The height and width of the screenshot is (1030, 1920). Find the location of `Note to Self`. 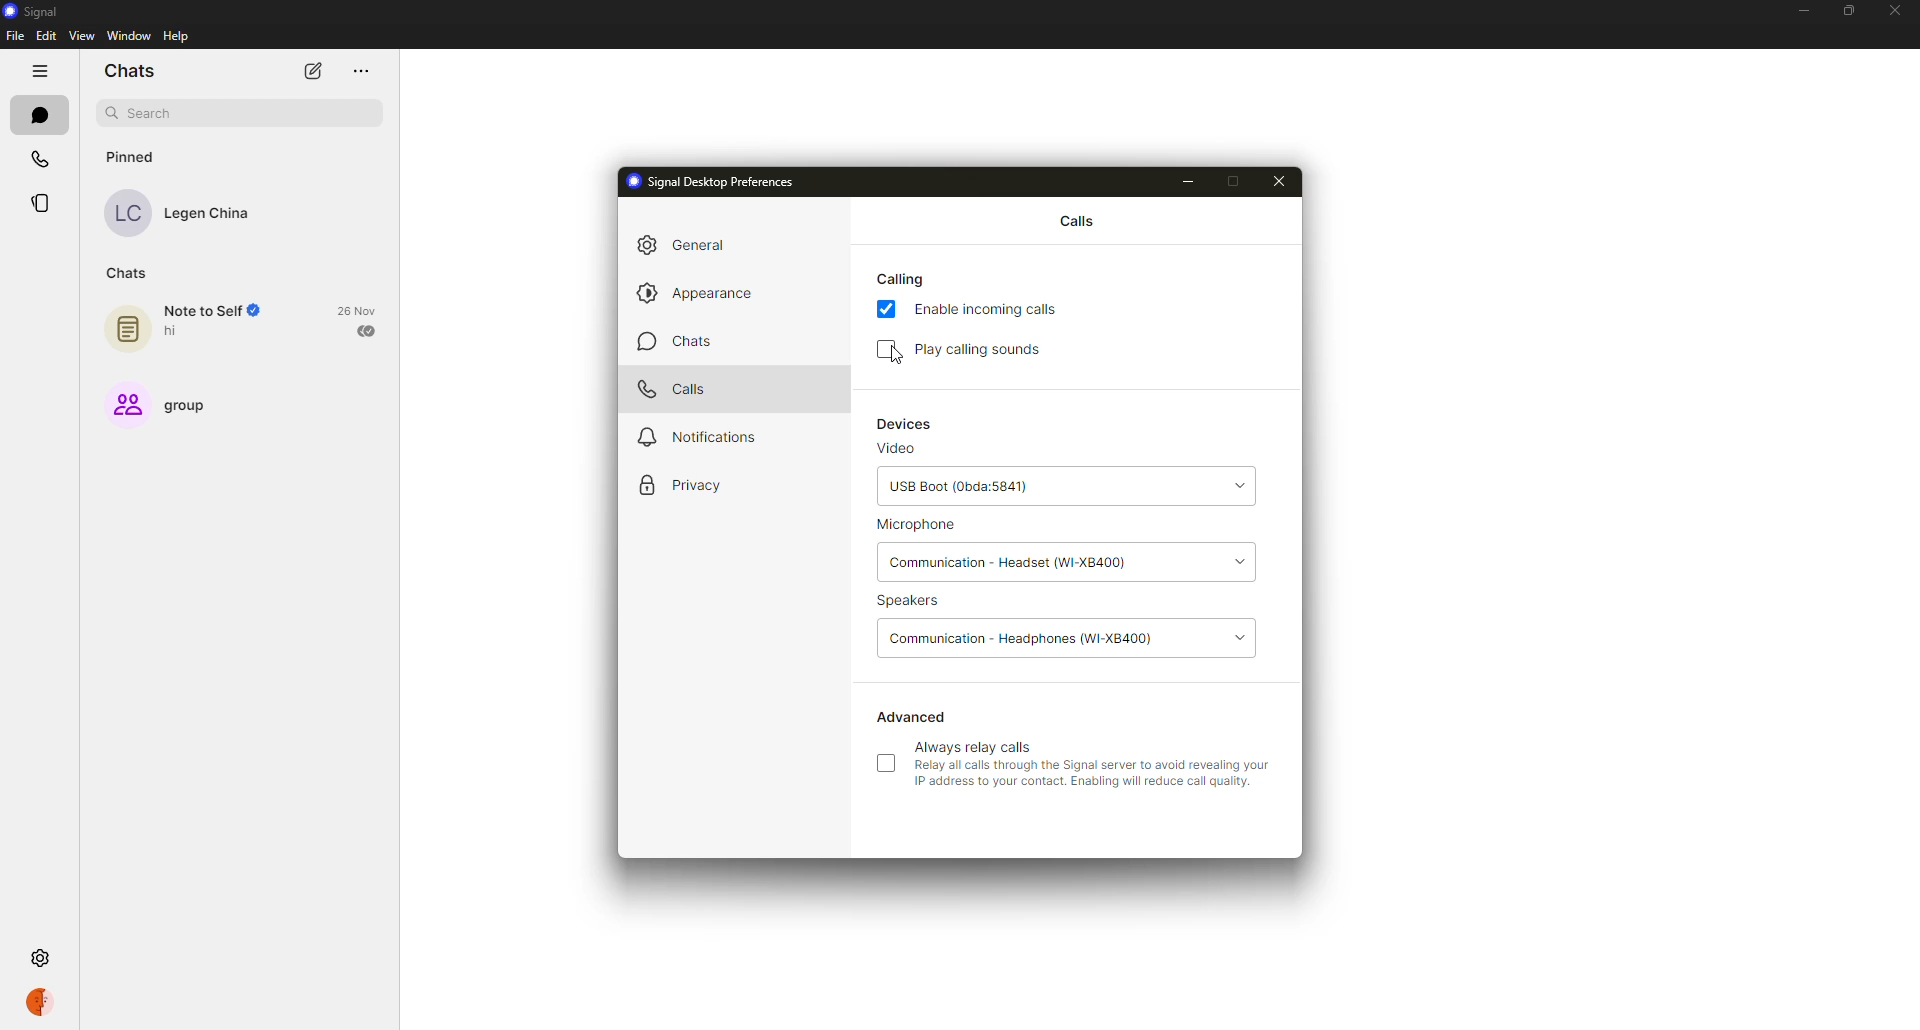

Note to Self is located at coordinates (201, 311).